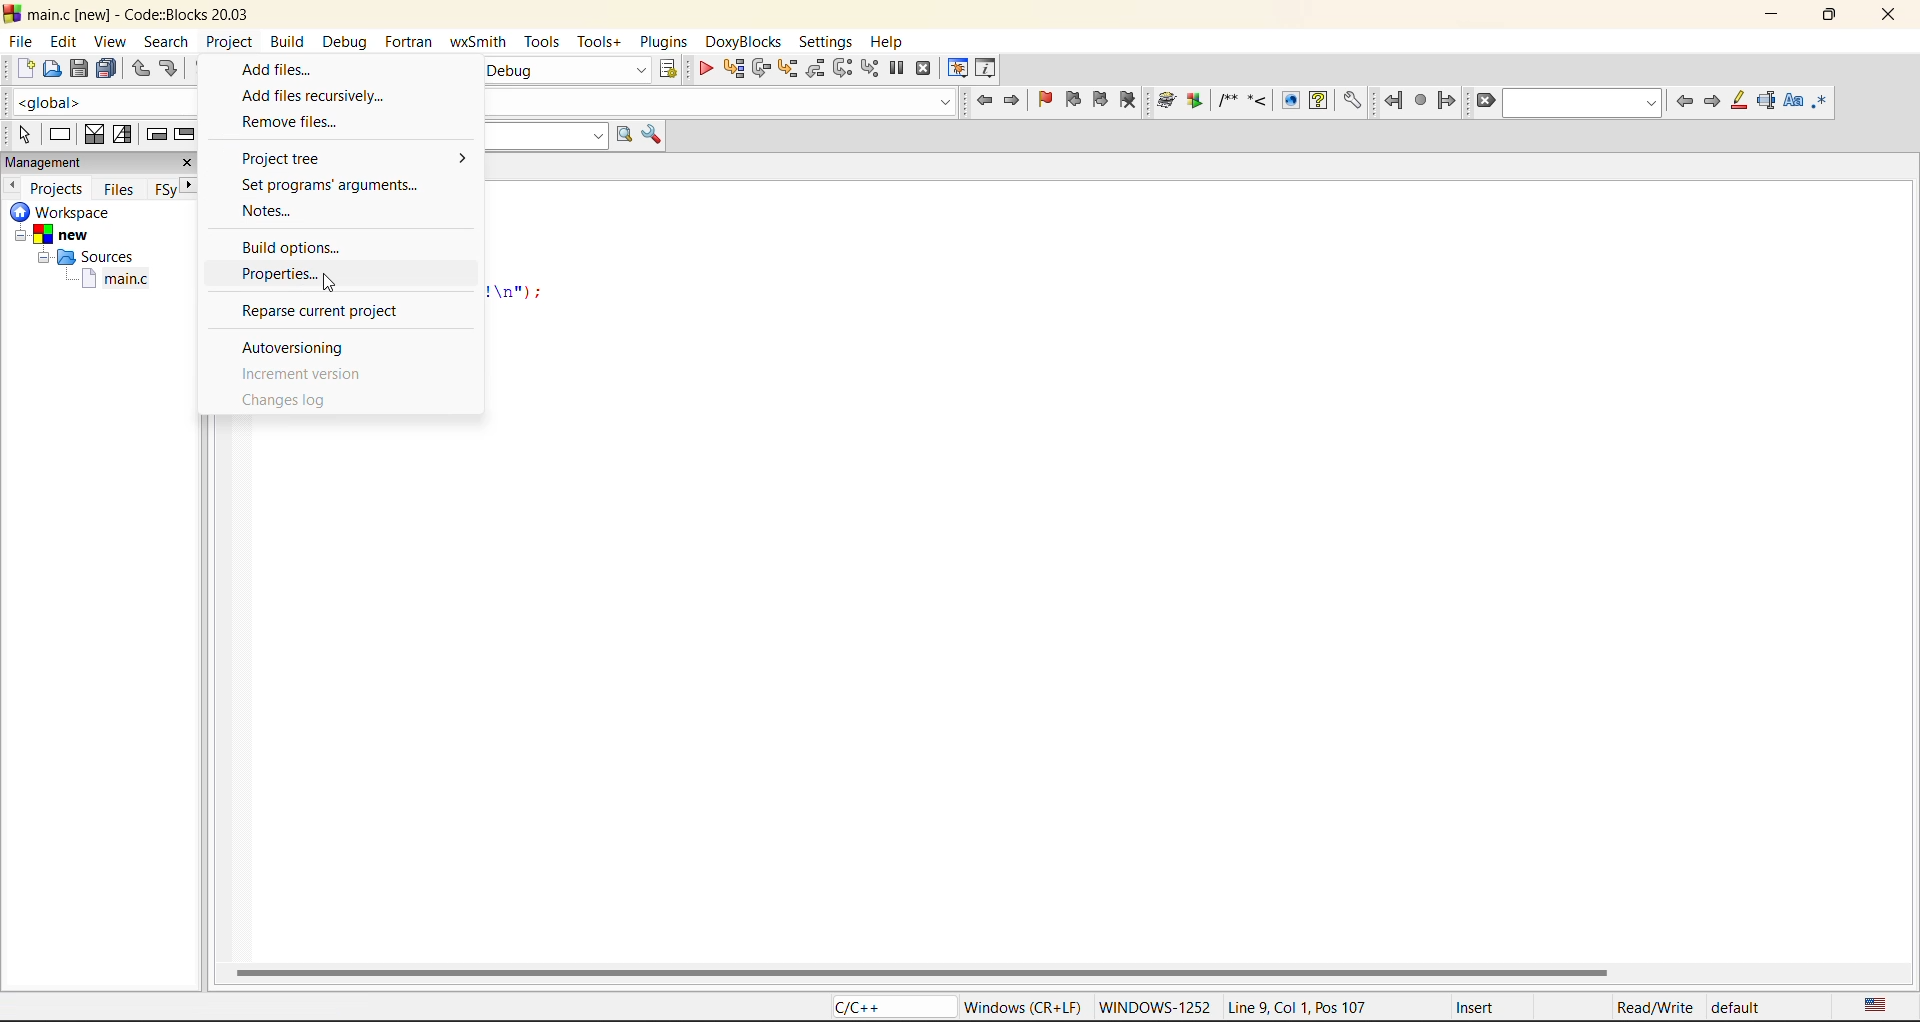 This screenshot has height=1022, width=1920. Describe the element at coordinates (1018, 103) in the screenshot. I see `jump forward` at that location.